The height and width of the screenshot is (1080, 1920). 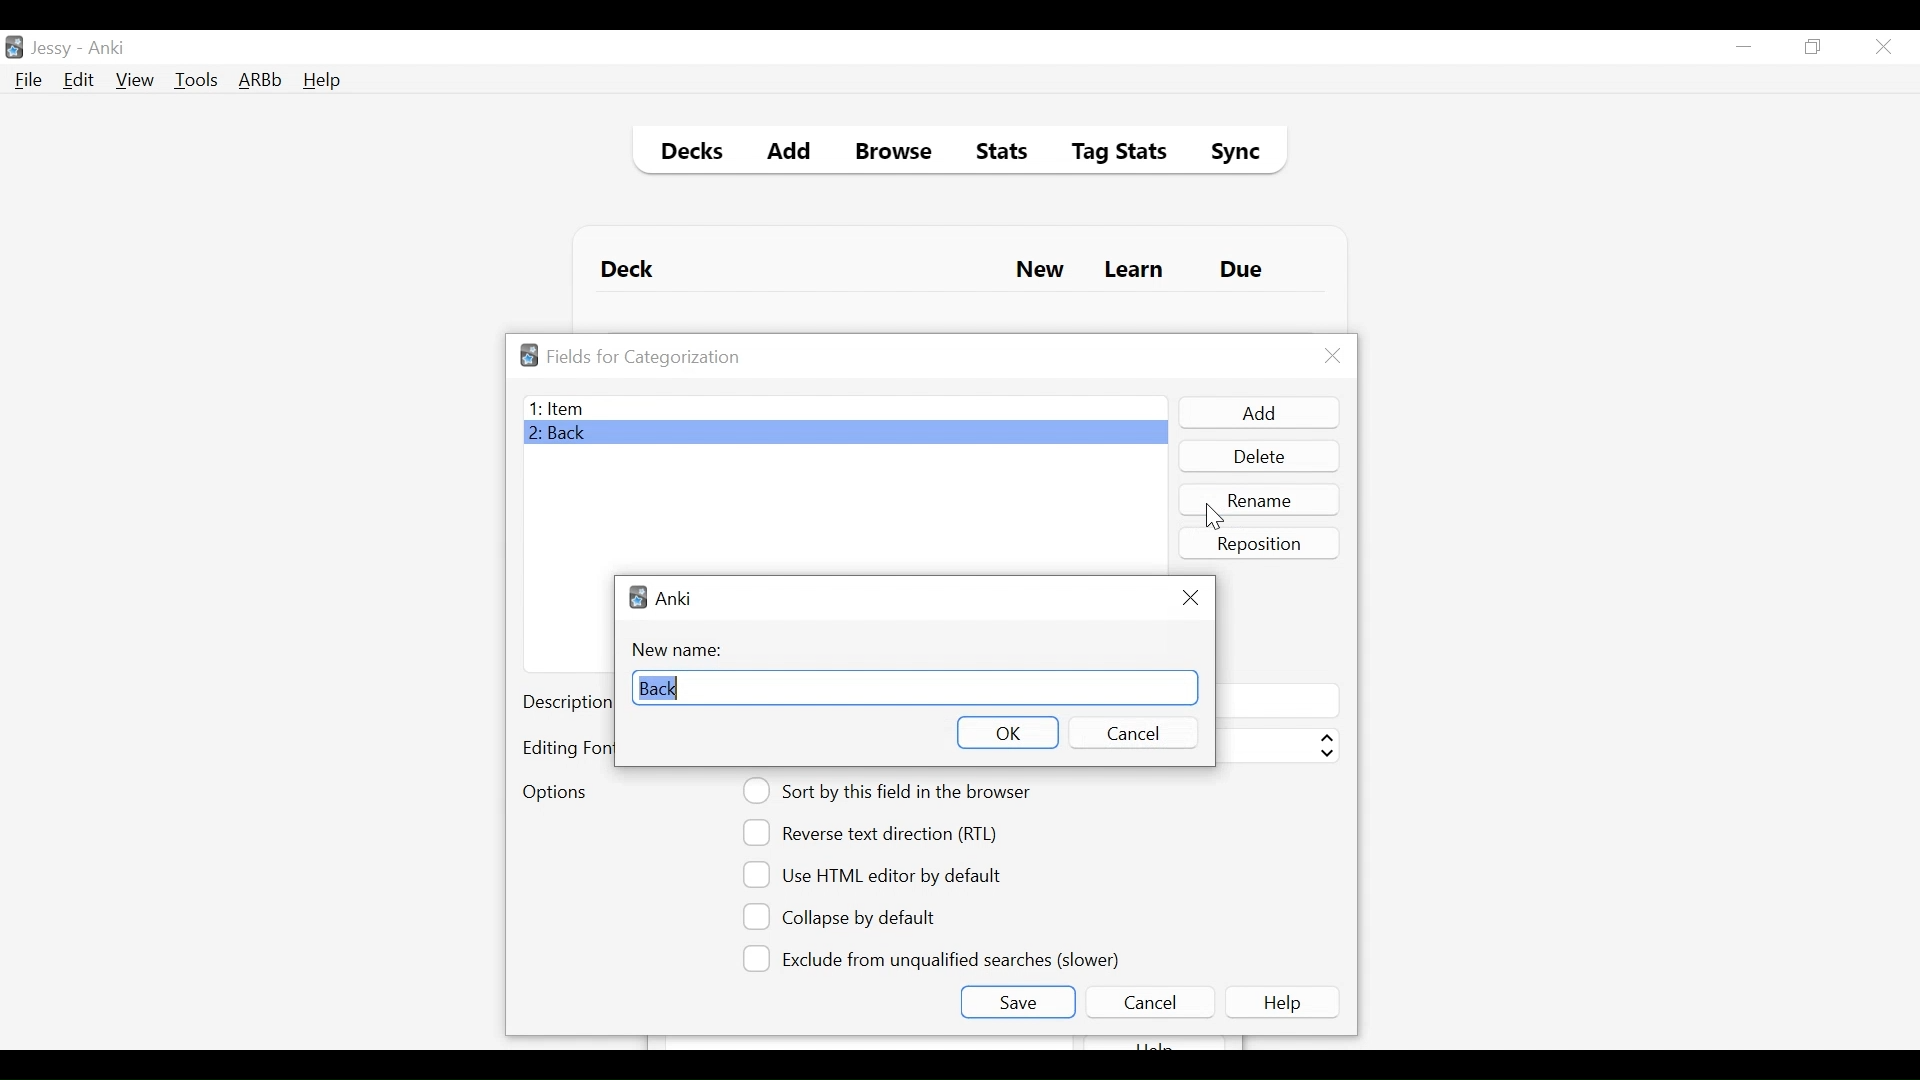 I want to click on Help, so click(x=1286, y=1002).